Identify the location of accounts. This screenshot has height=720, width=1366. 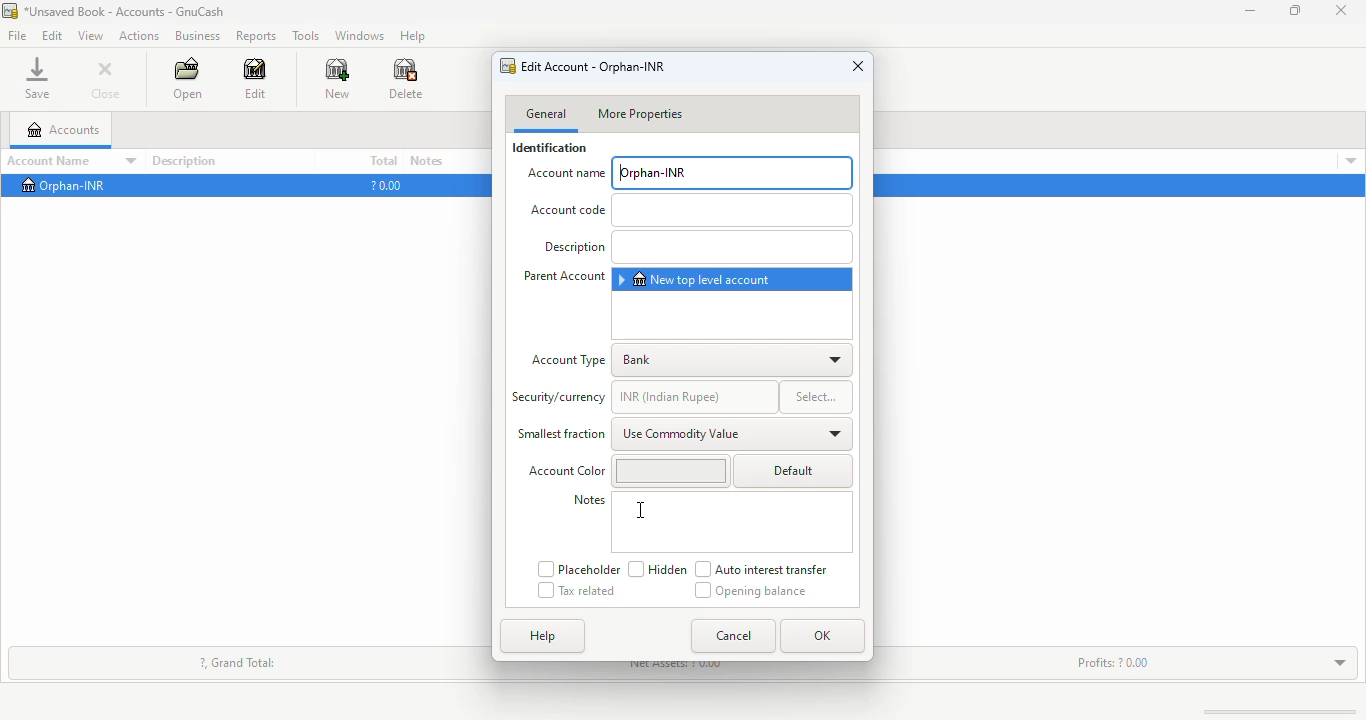
(62, 130).